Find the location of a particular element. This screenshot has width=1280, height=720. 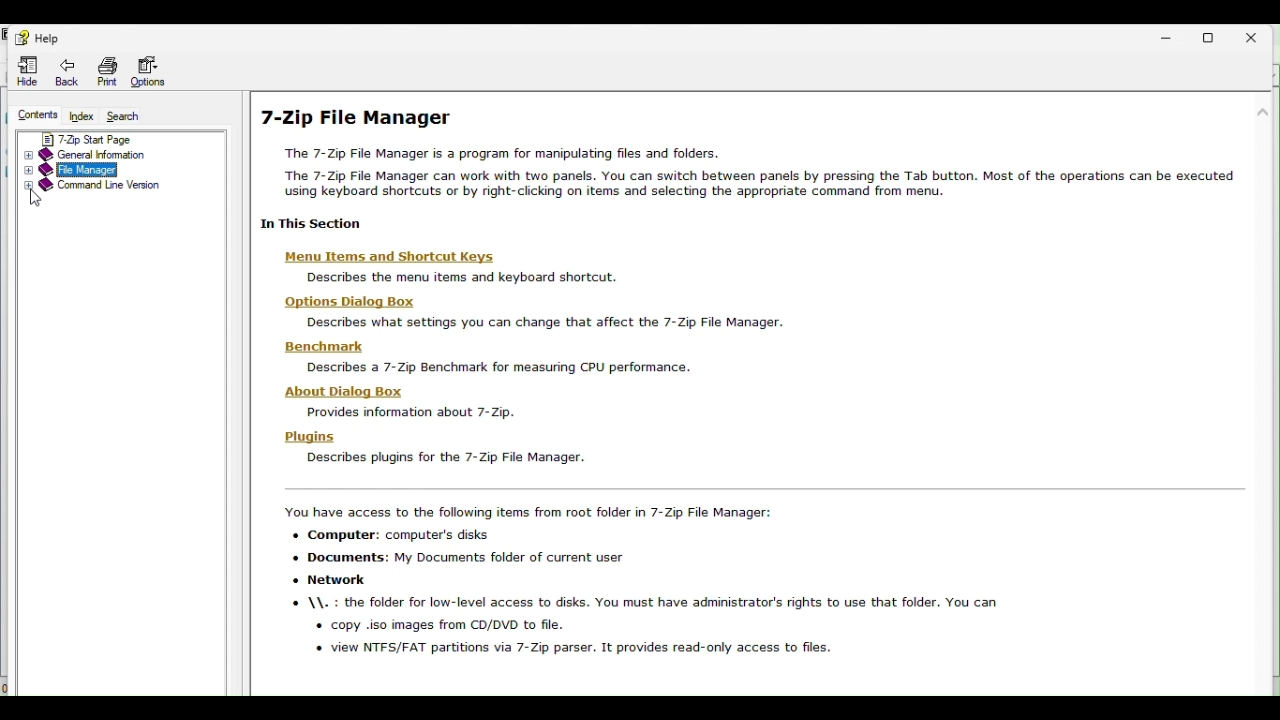

Minimise is located at coordinates (1165, 32).